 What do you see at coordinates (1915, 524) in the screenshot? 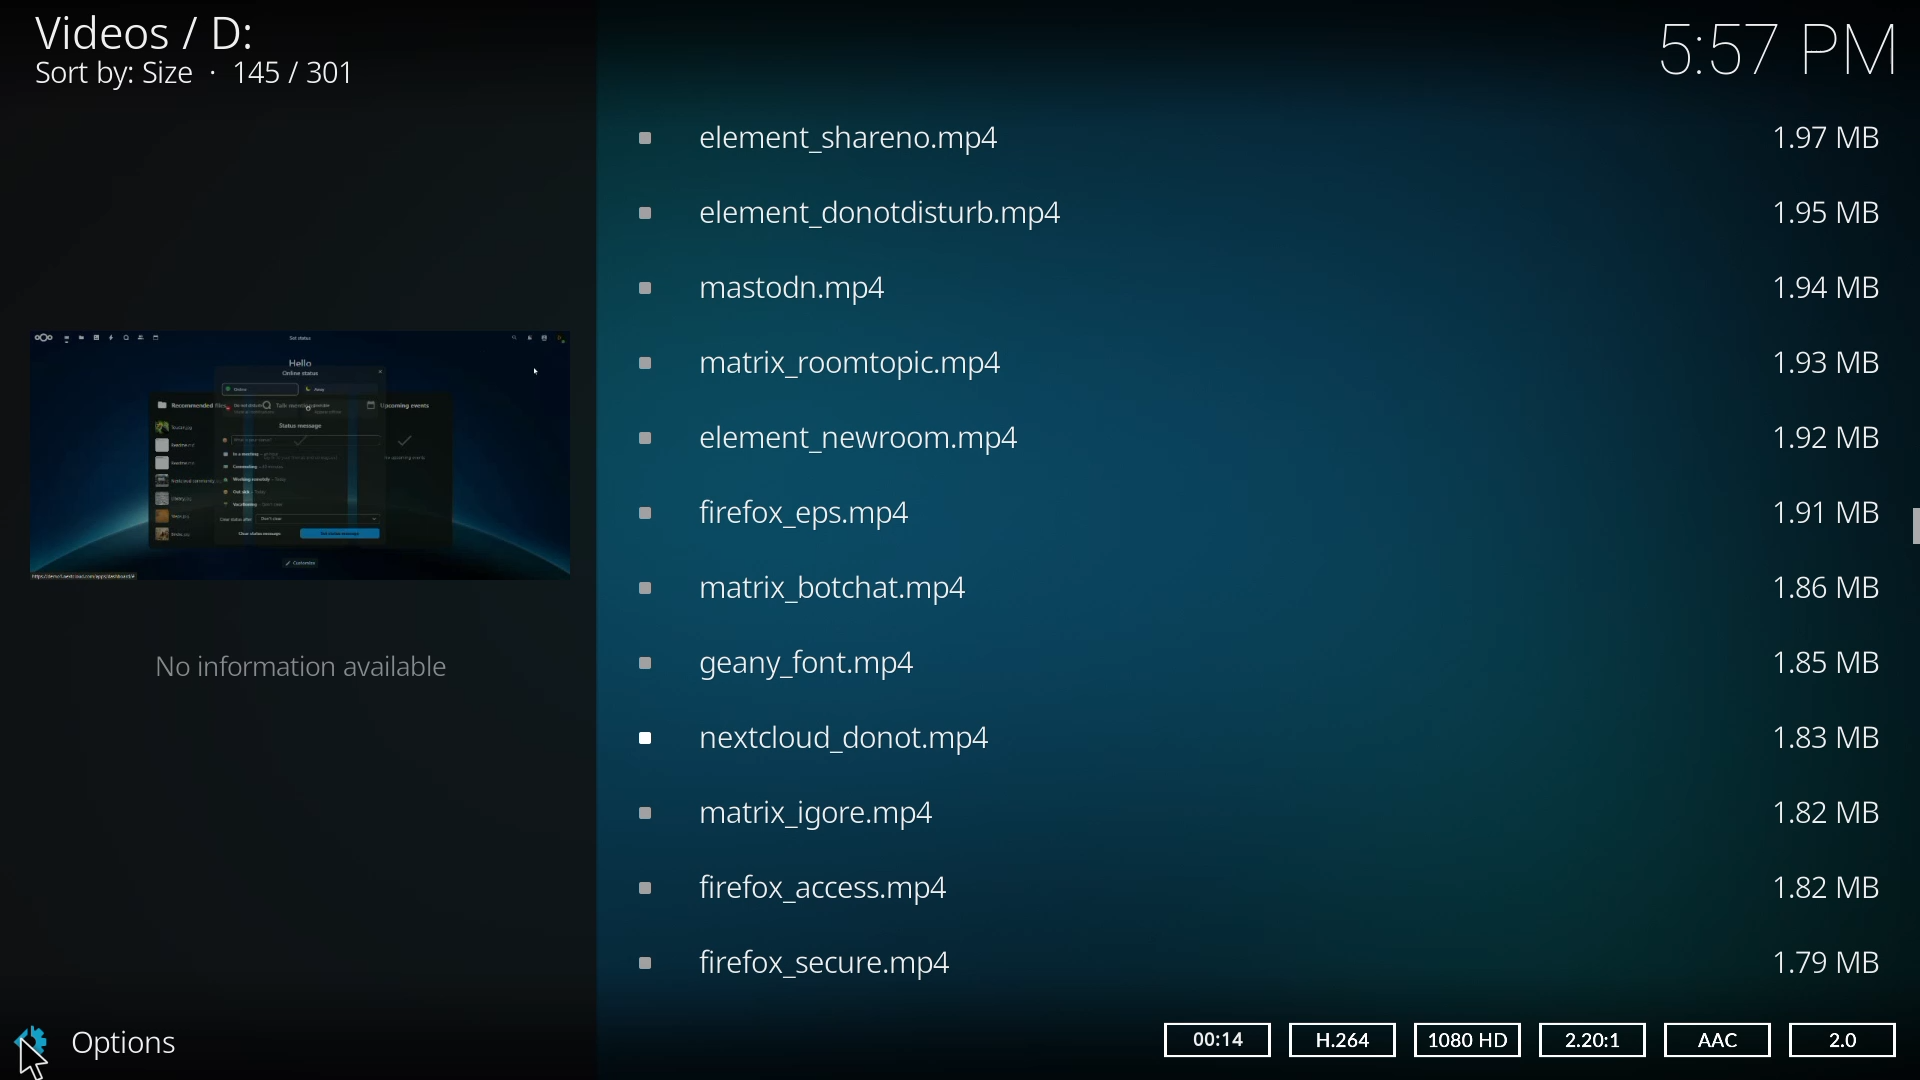
I see `scroll bar` at bounding box center [1915, 524].